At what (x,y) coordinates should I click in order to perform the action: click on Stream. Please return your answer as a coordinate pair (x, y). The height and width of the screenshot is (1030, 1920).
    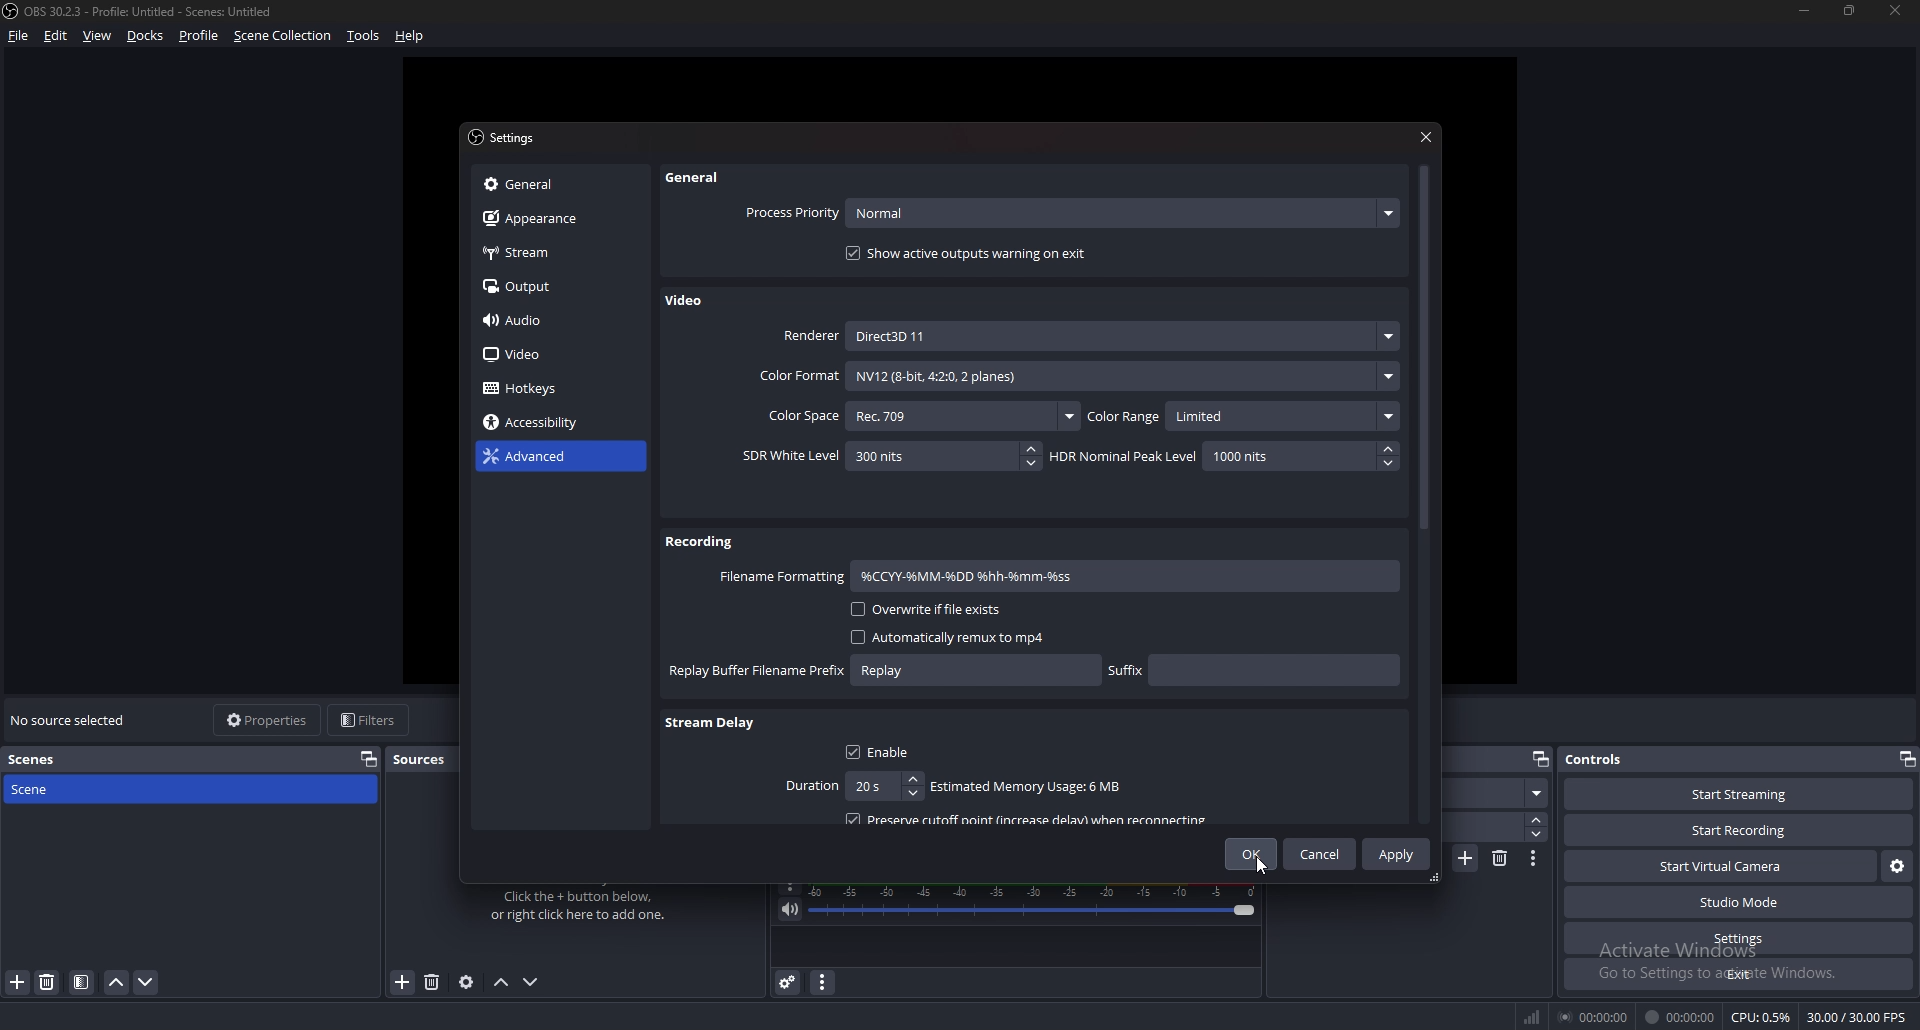
    Looking at the image, I should click on (556, 252).